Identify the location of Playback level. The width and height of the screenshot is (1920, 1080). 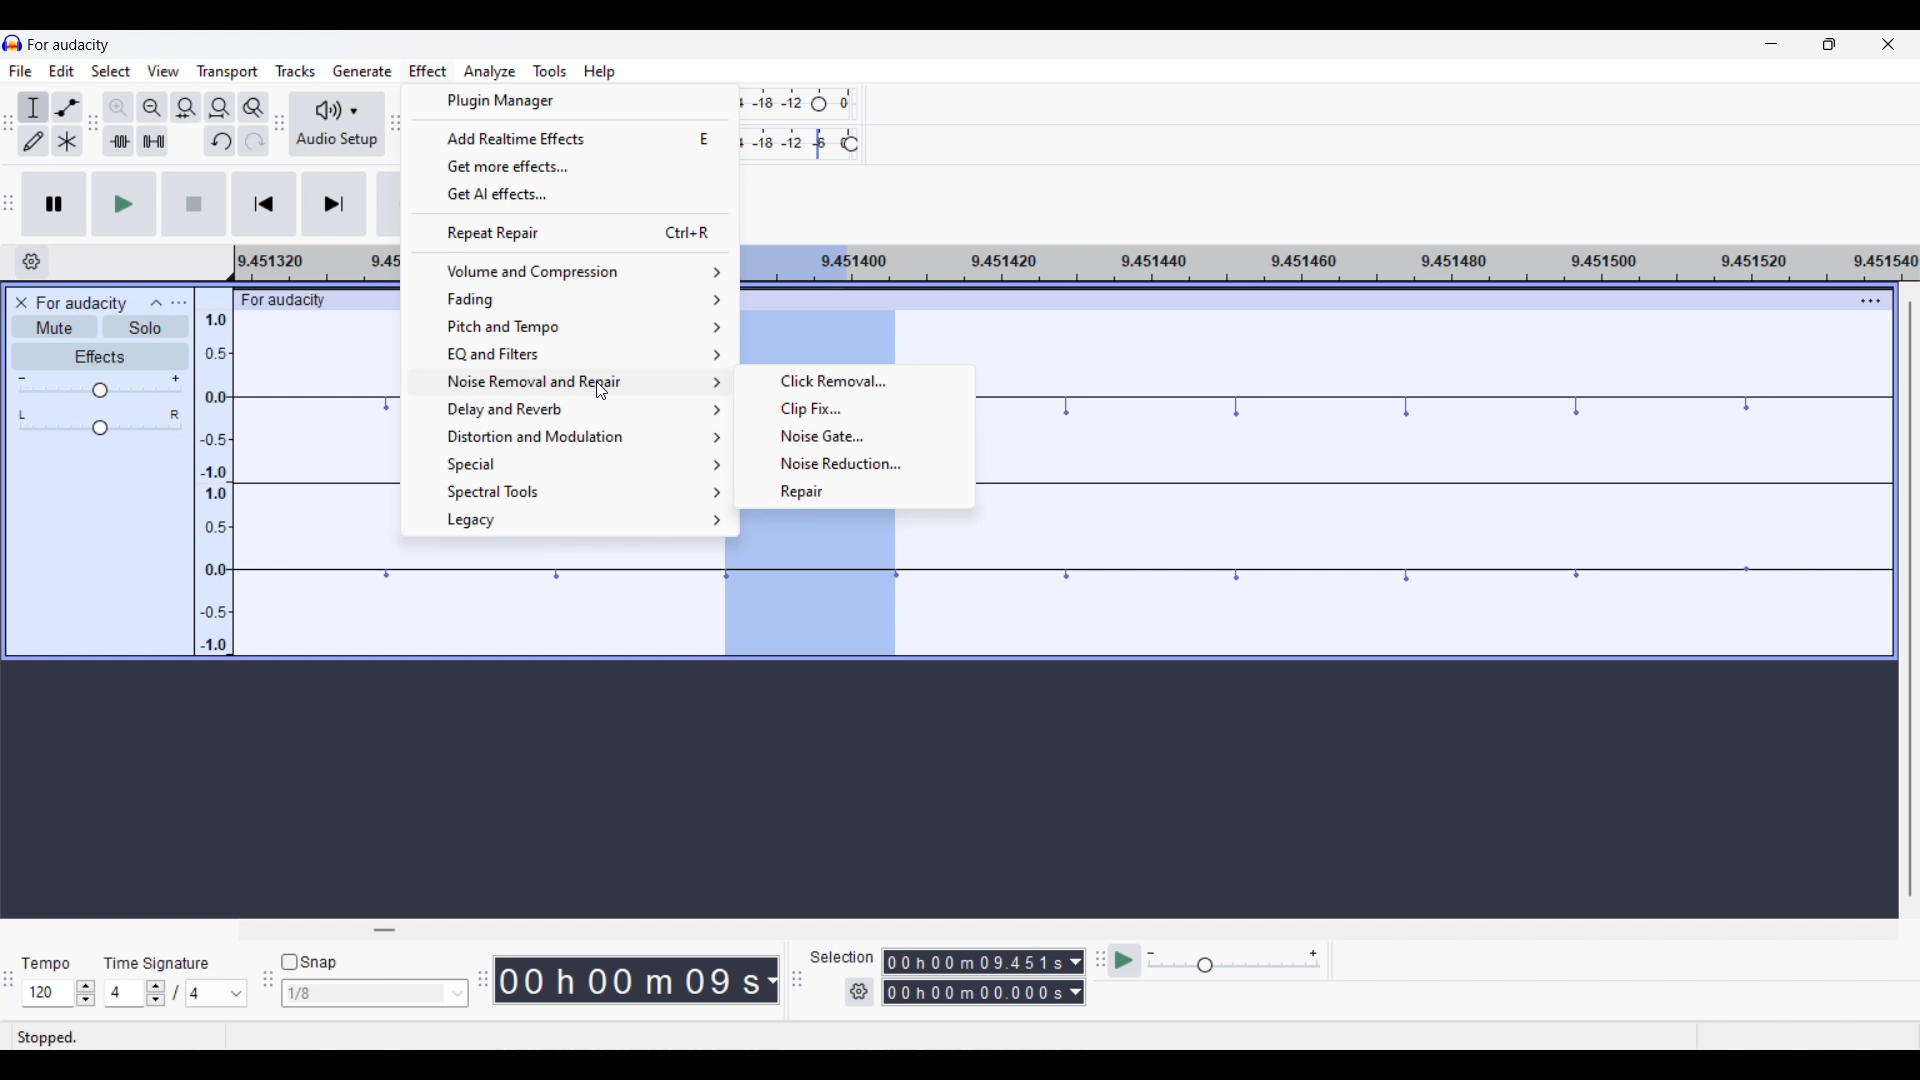
(804, 141).